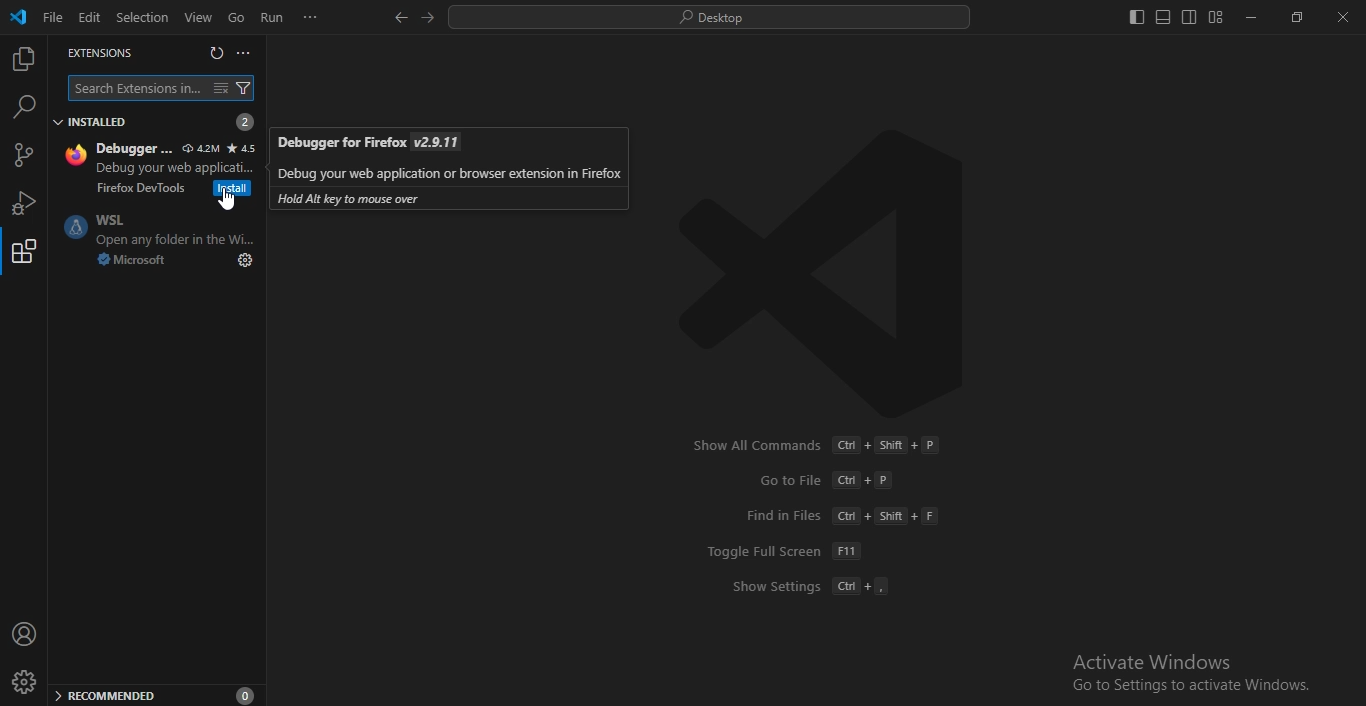 This screenshot has height=706, width=1366. I want to click on clear extensions search resullts, so click(224, 89).